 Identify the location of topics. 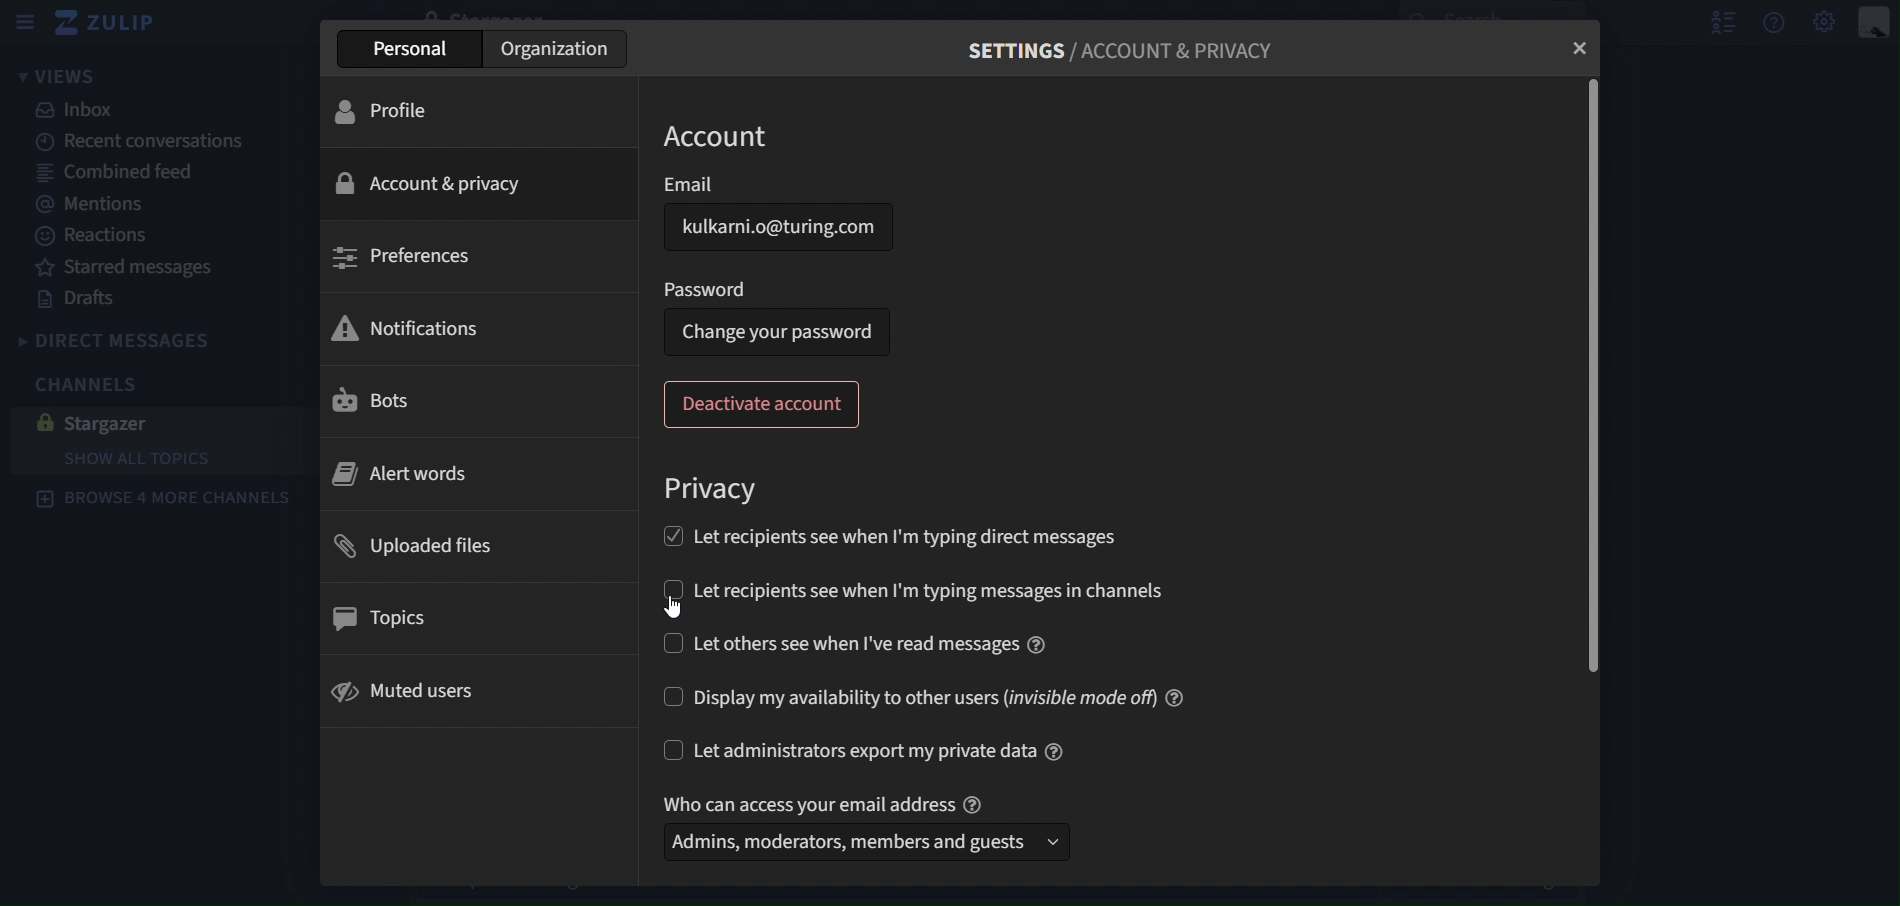
(387, 619).